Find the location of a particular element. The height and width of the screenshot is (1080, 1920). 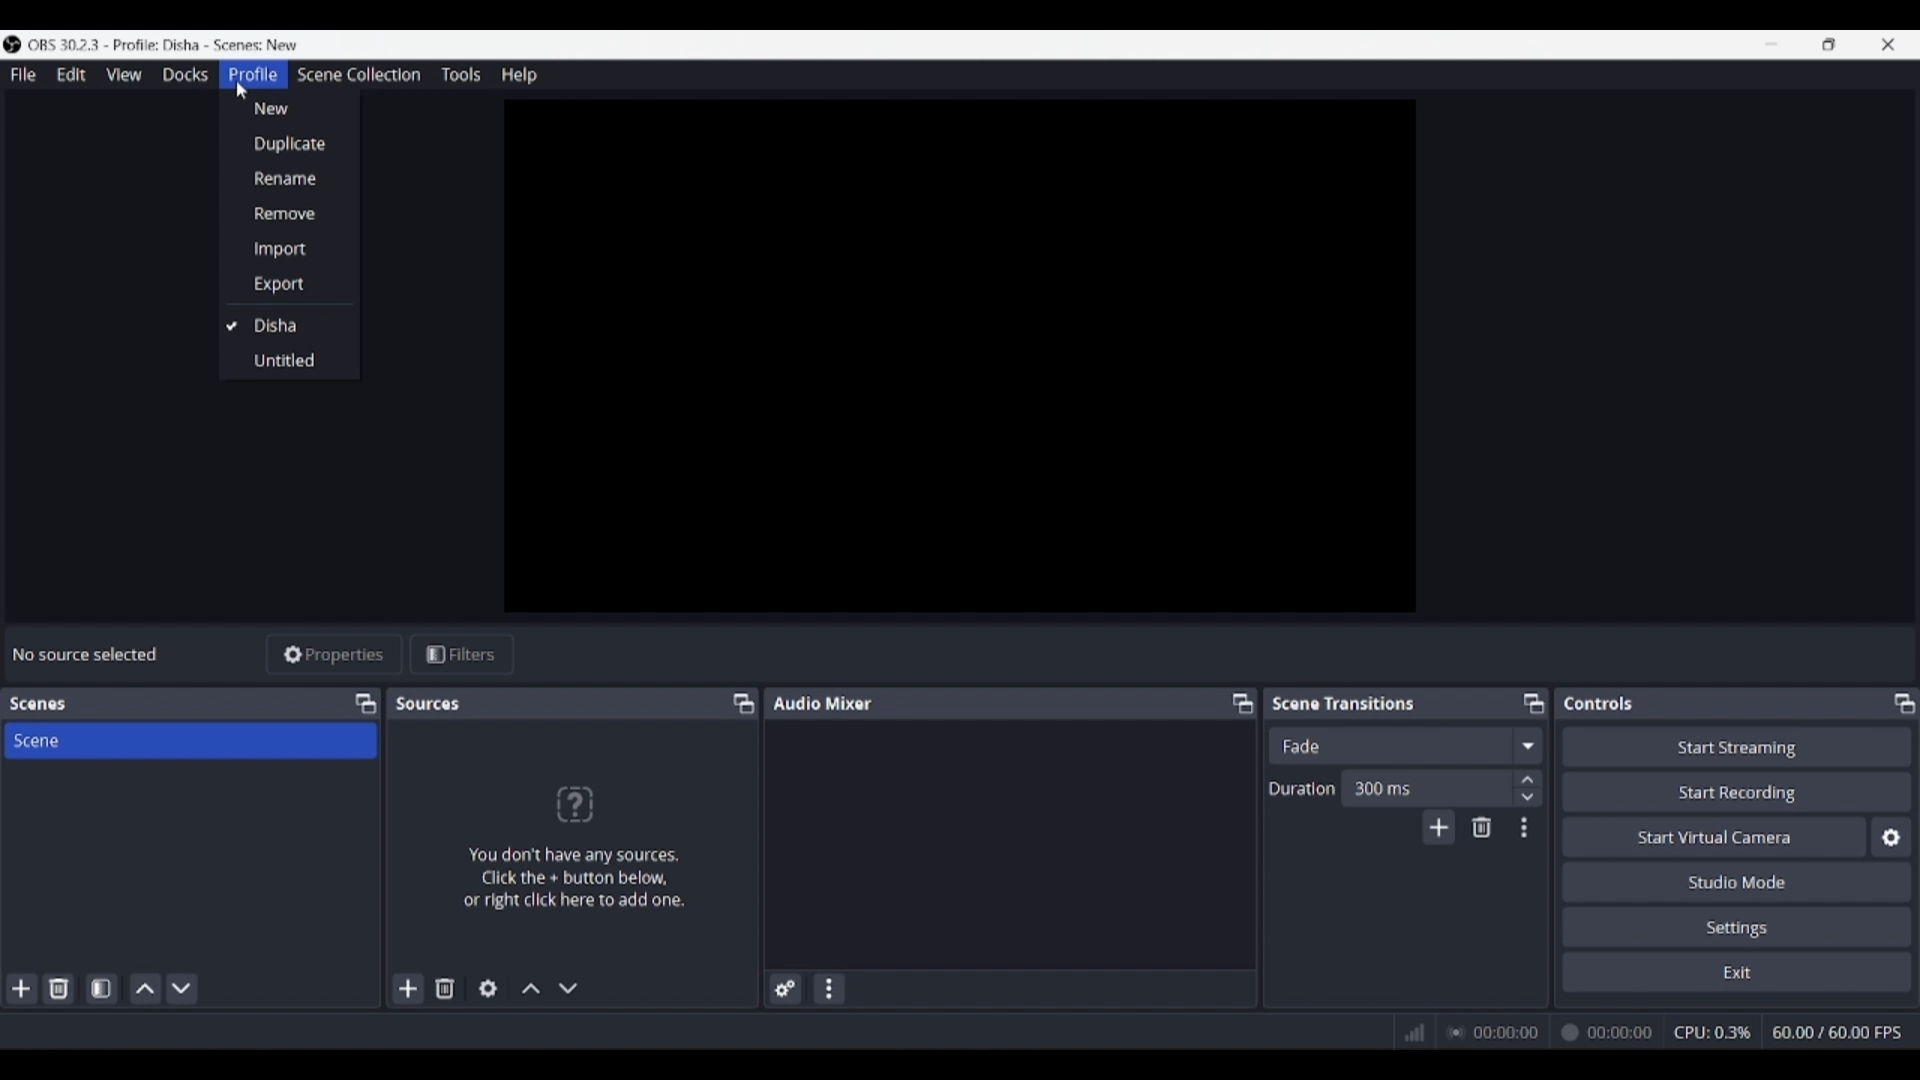

Software and project name is located at coordinates (172, 45).